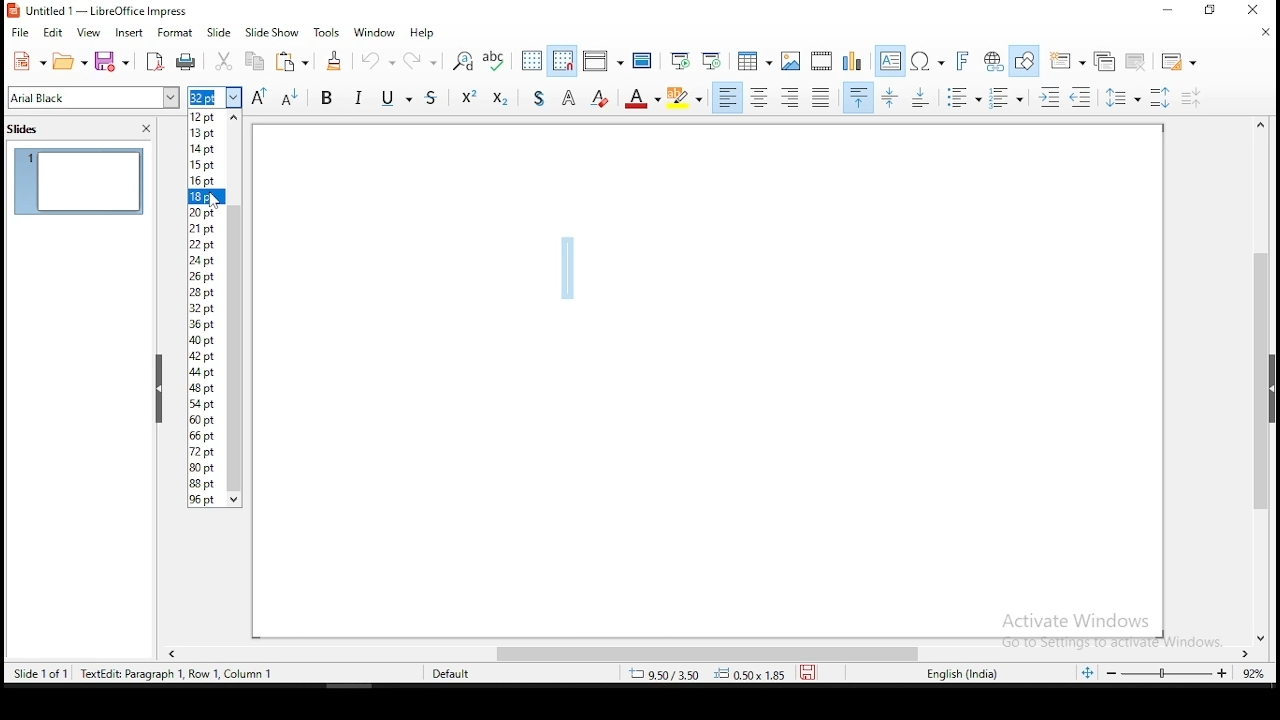 The image size is (1280, 720). I want to click on insert special characters, so click(927, 61).